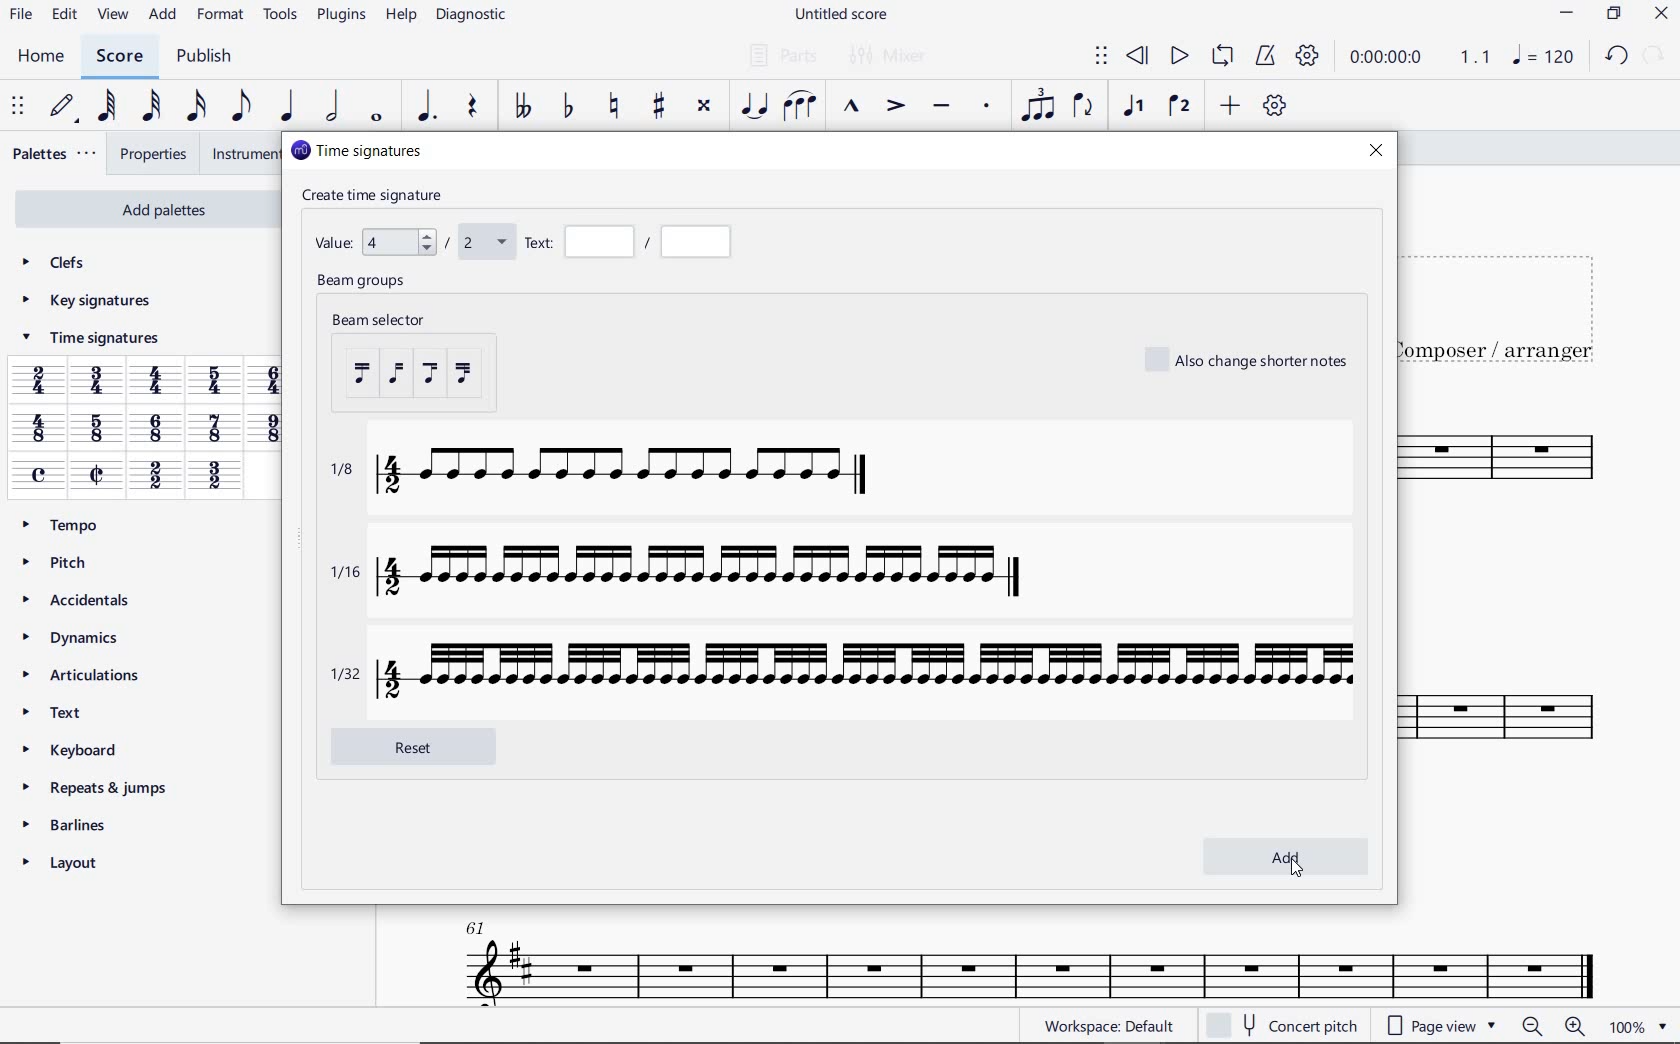  I want to click on VOICE 2, so click(1178, 107).